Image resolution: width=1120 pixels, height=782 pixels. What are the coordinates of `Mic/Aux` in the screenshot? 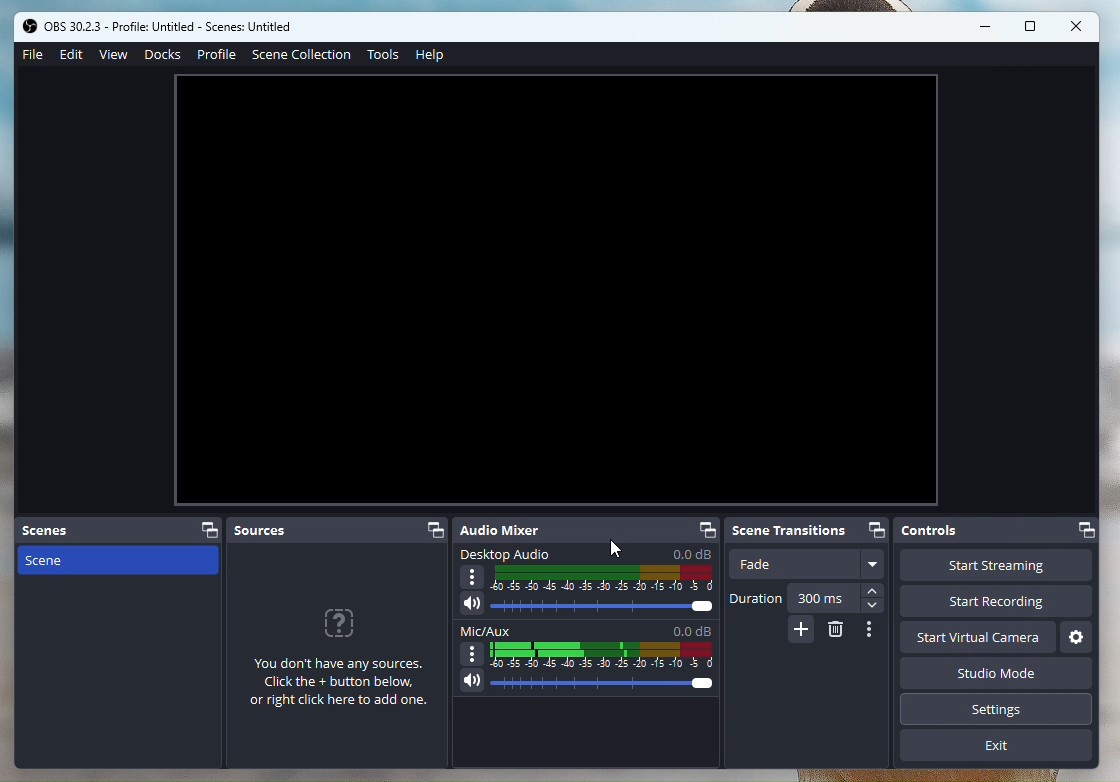 It's located at (587, 658).